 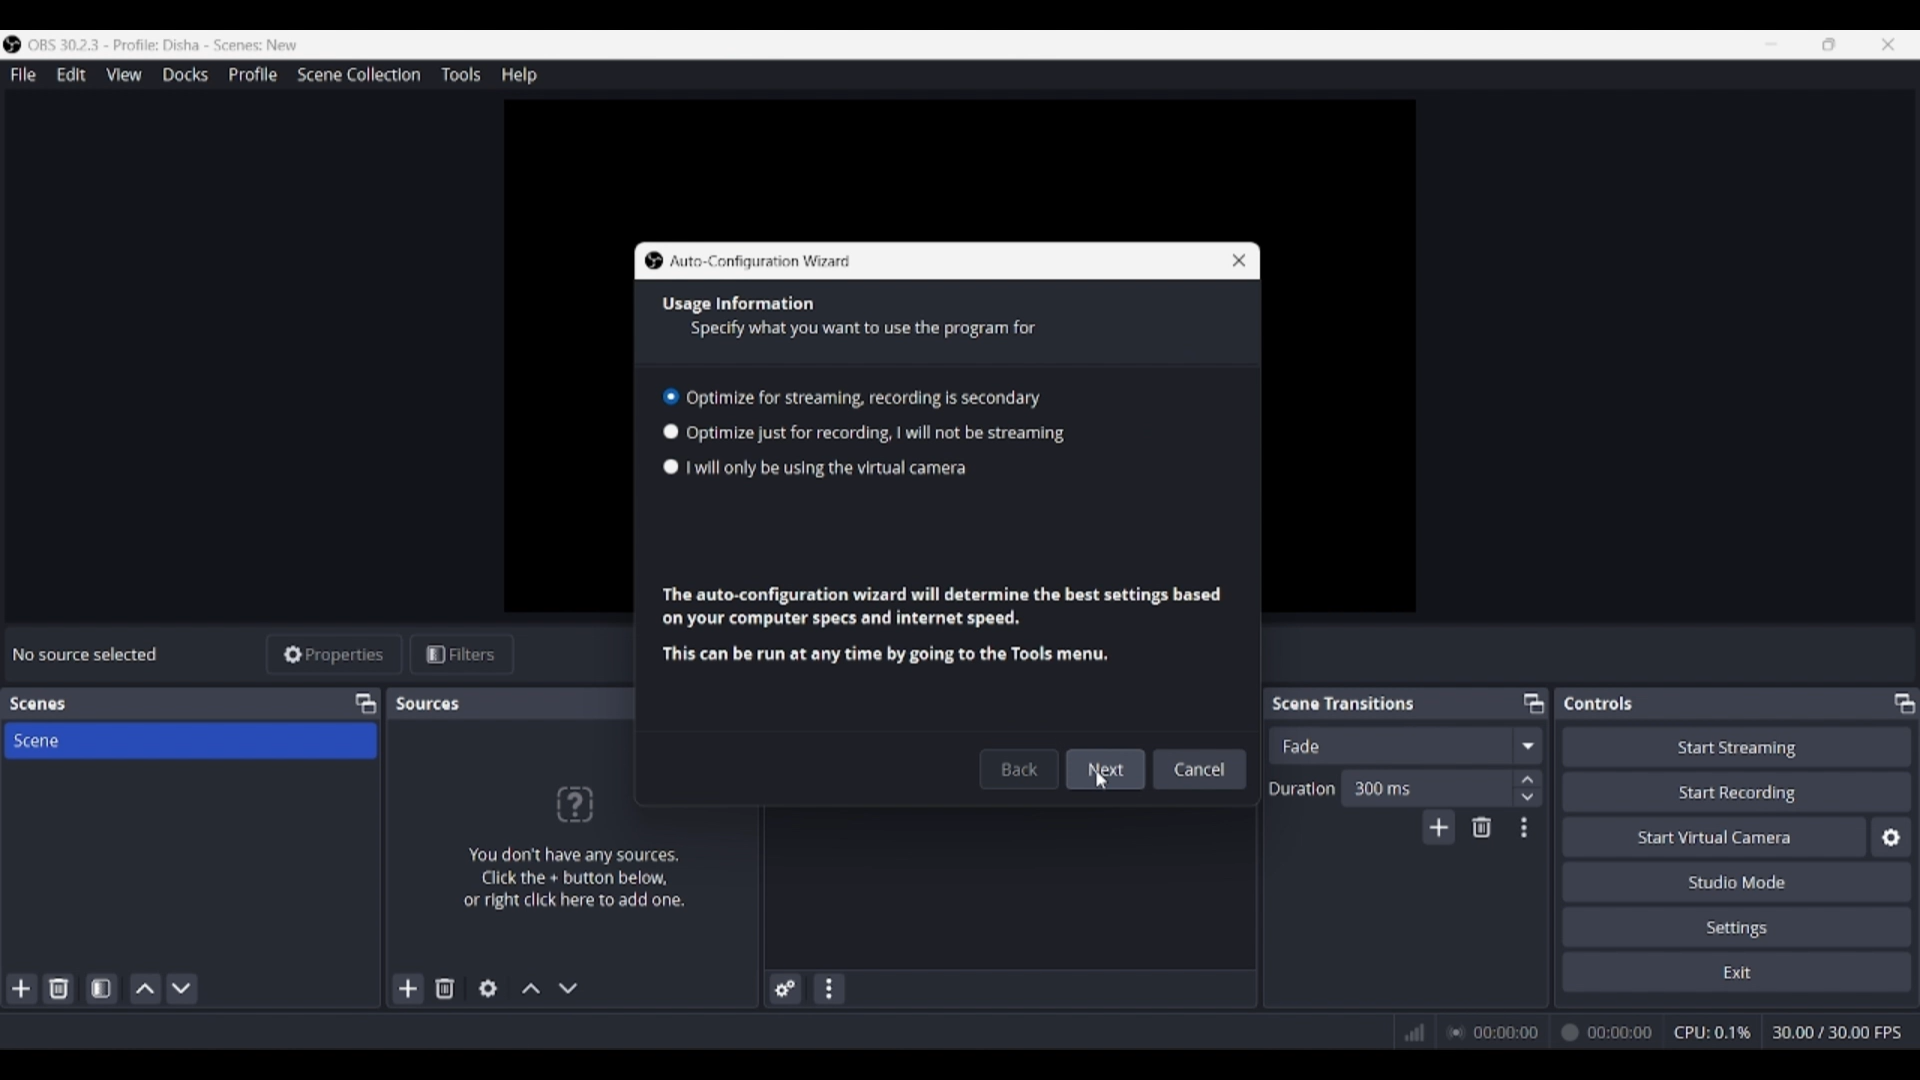 I want to click on Profile menu, highlighted by cursor, so click(x=253, y=75).